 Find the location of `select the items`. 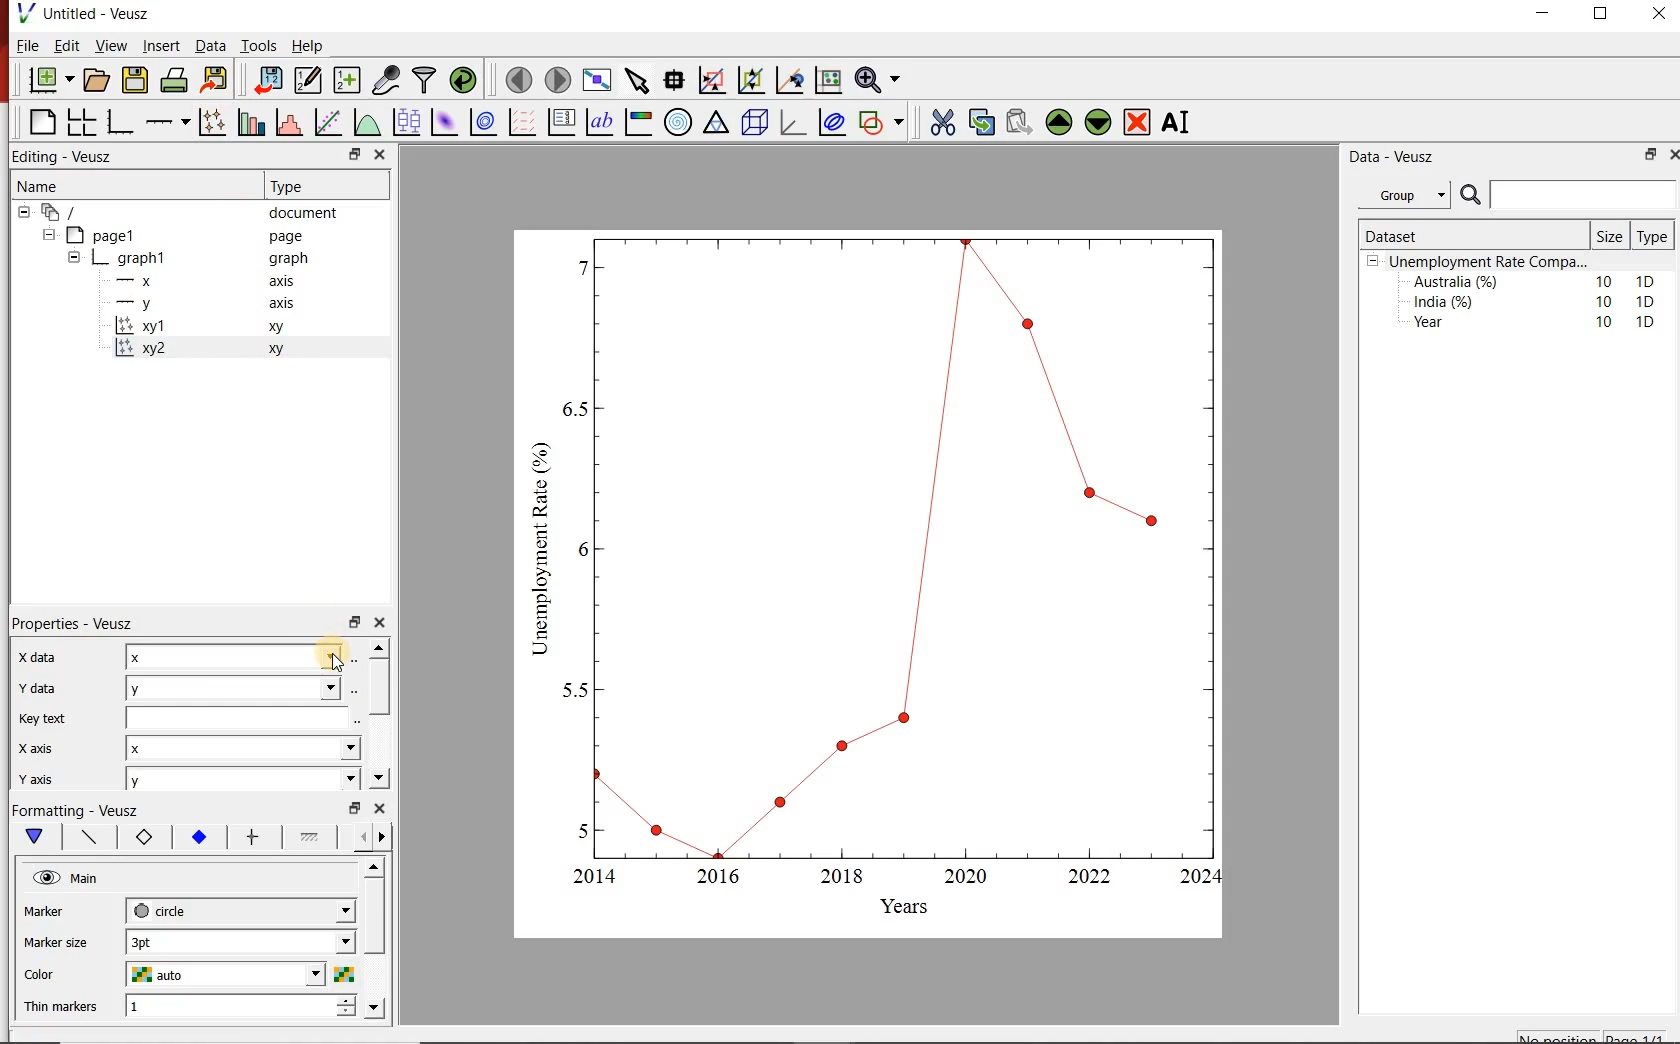

select the items is located at coordinates (639, 78).